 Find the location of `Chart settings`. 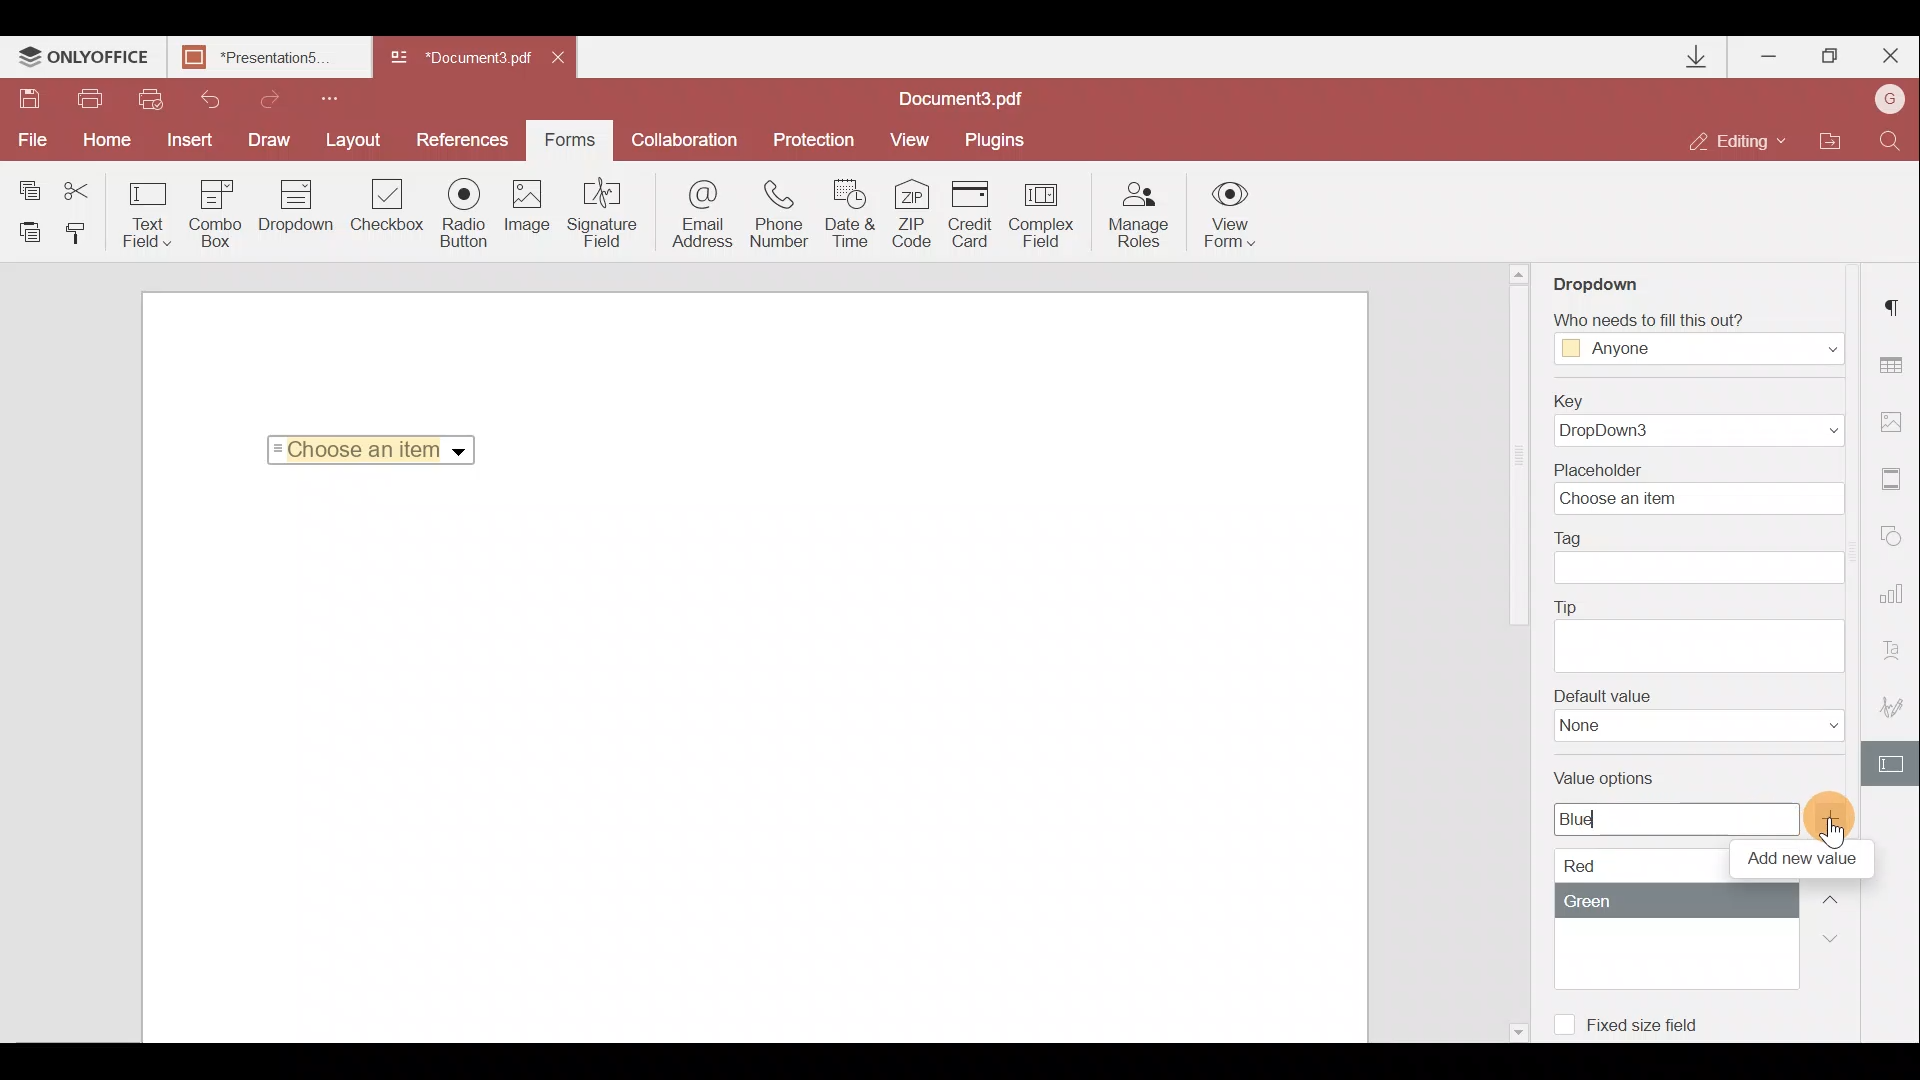

Chart settings is located at coordinates (1896, 594).